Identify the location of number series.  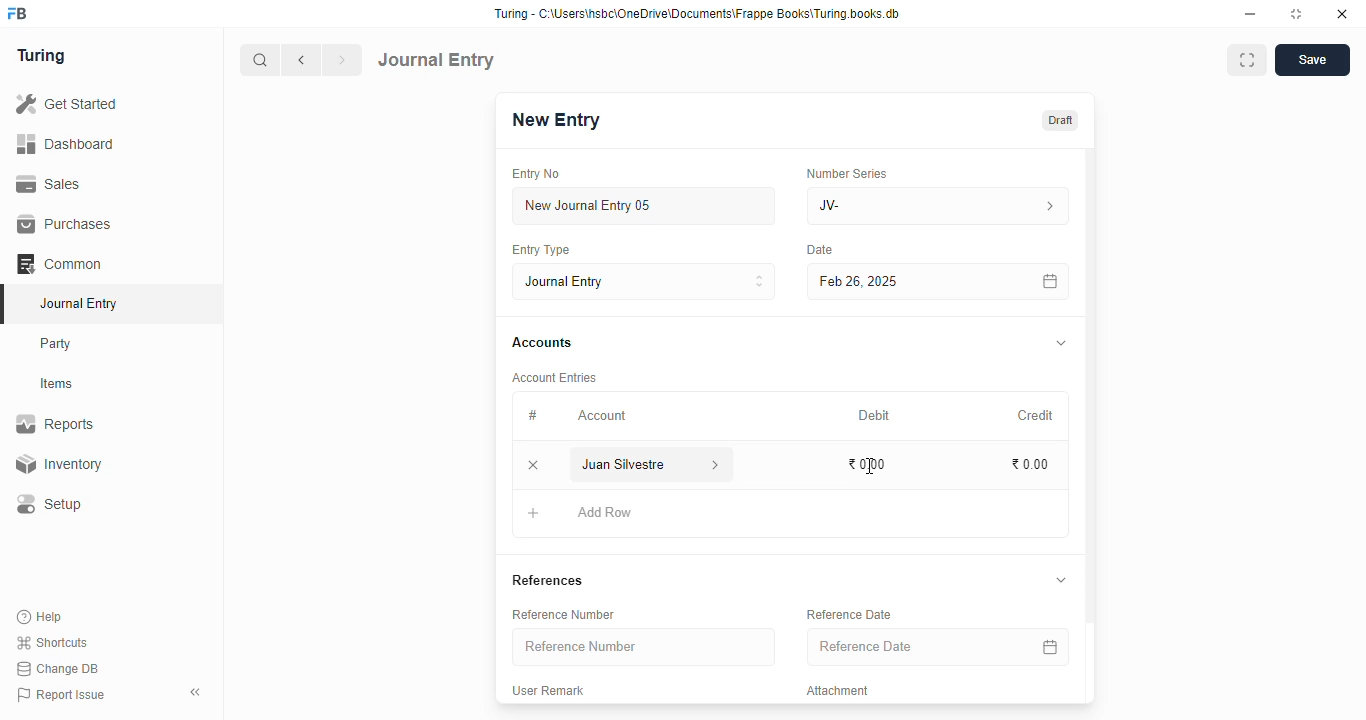
(846, 173).